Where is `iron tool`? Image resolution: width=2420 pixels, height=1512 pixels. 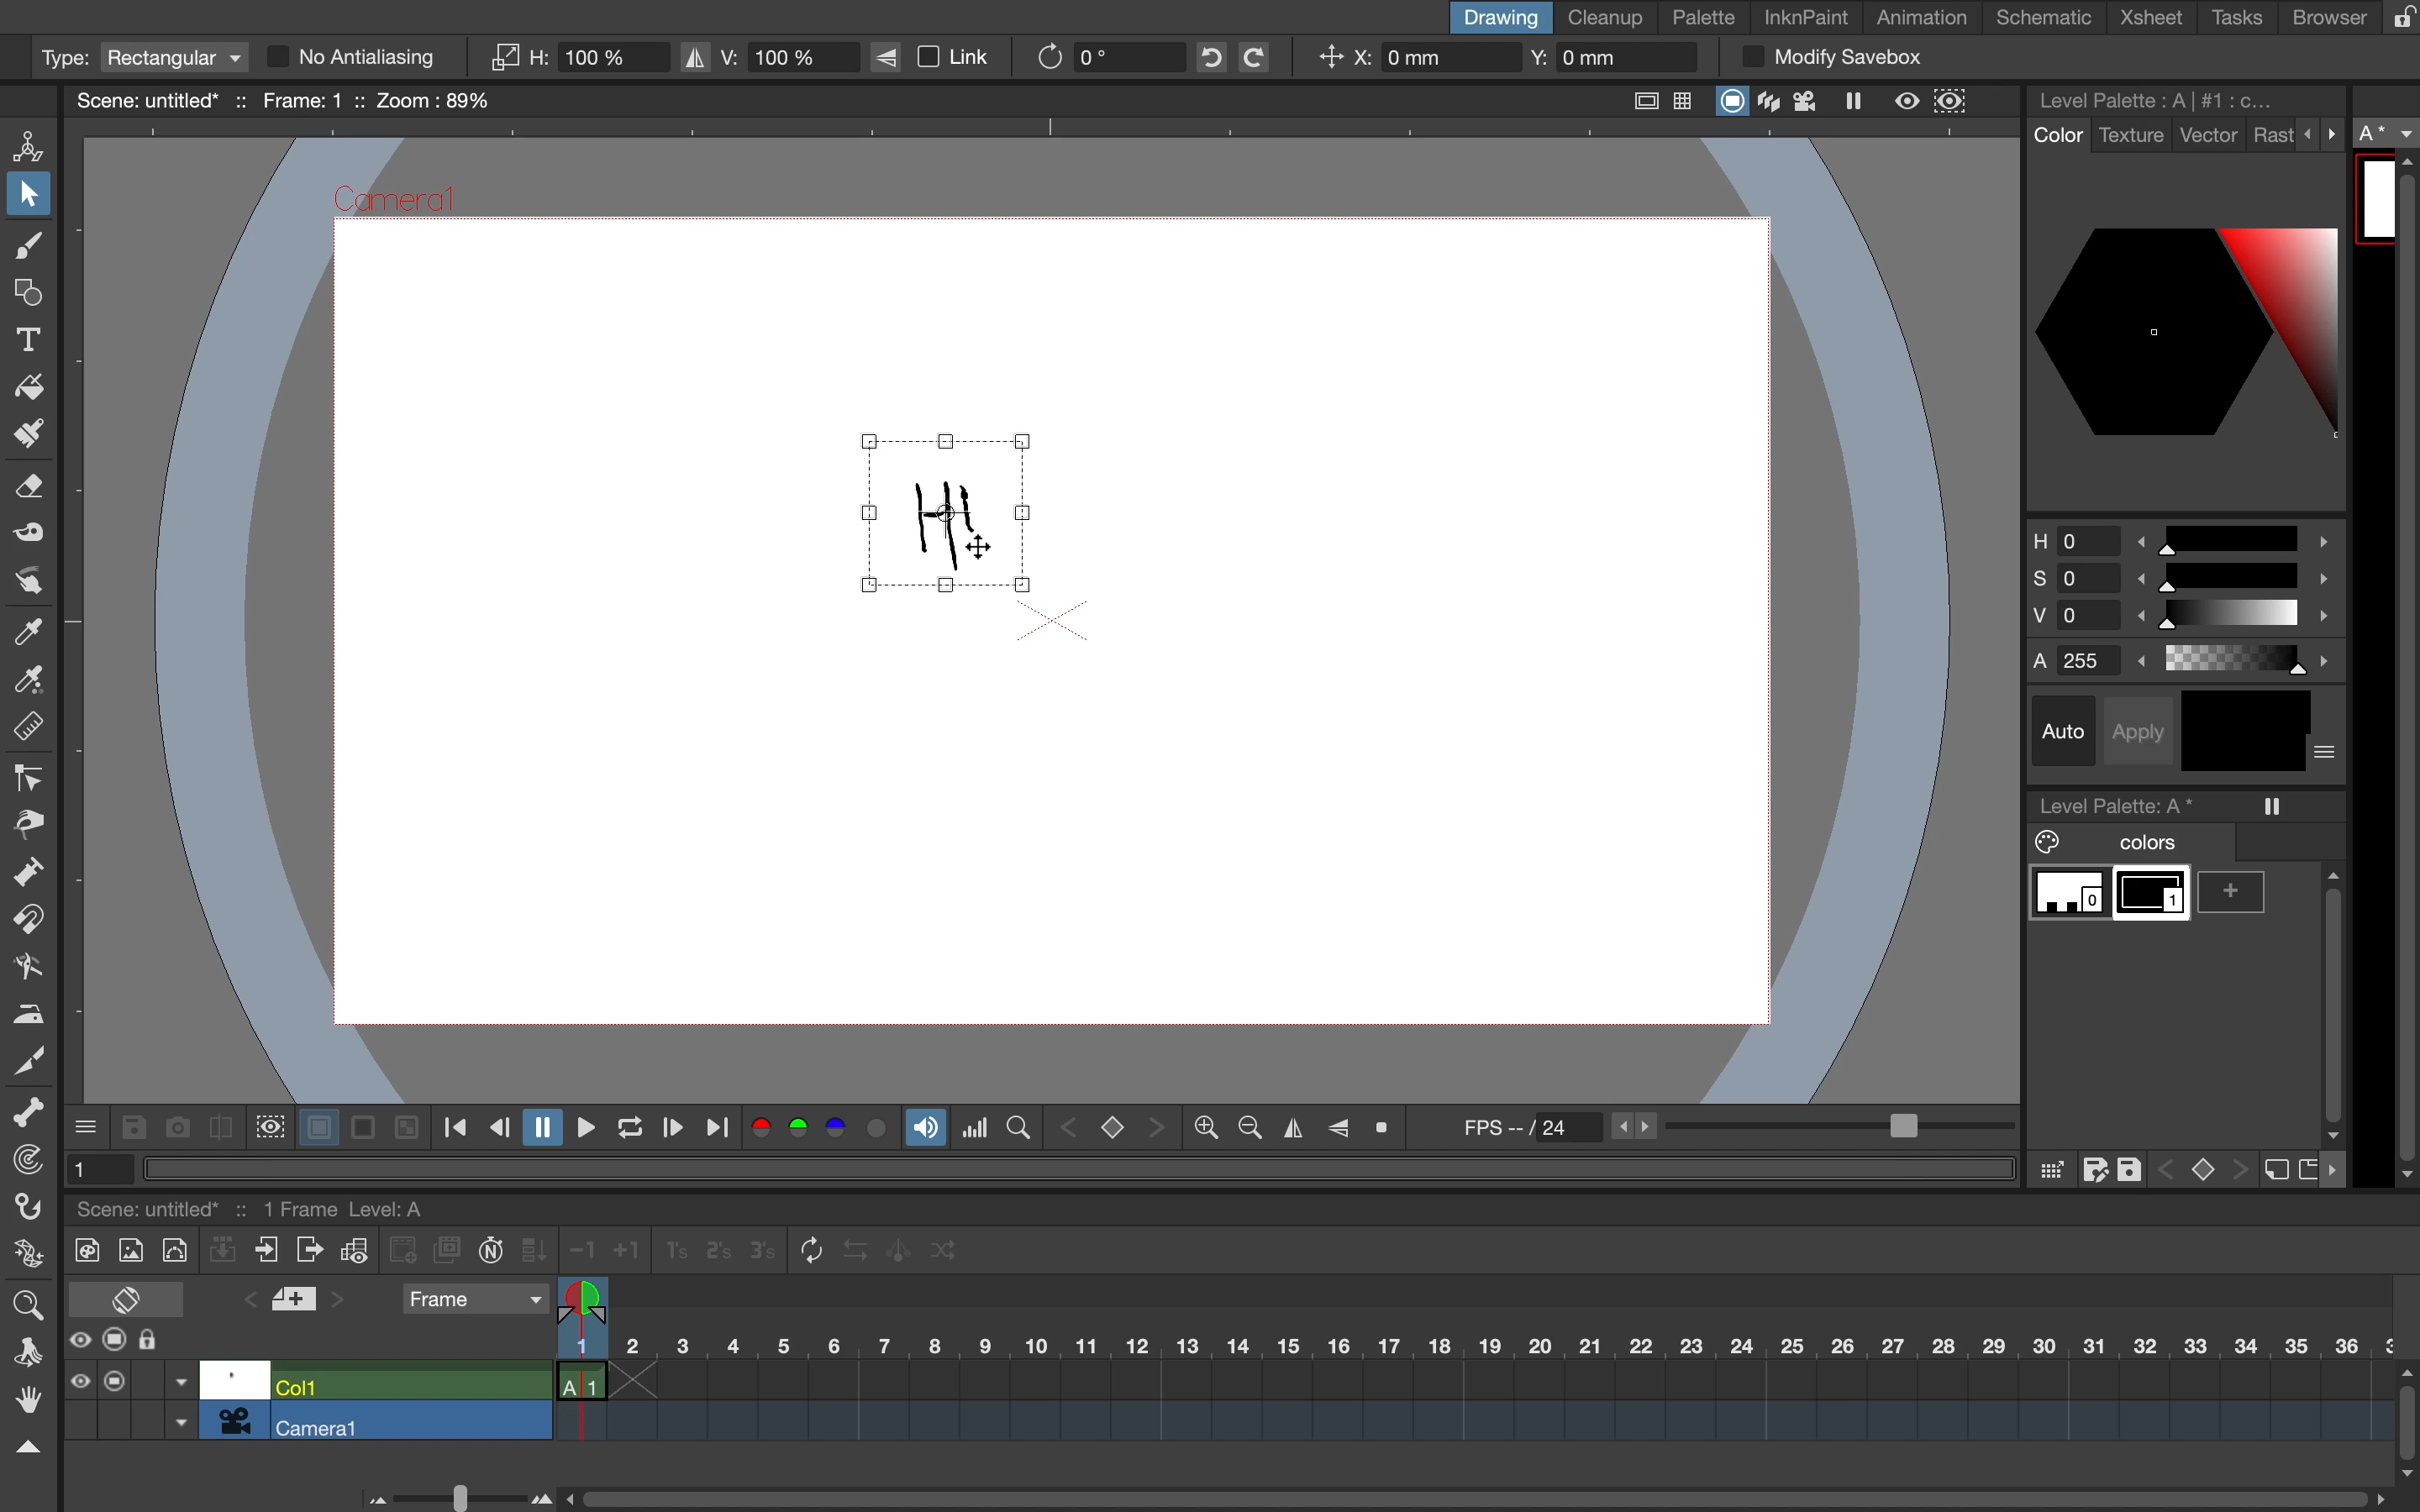 iron tool is located at coordinates (29, 1011).